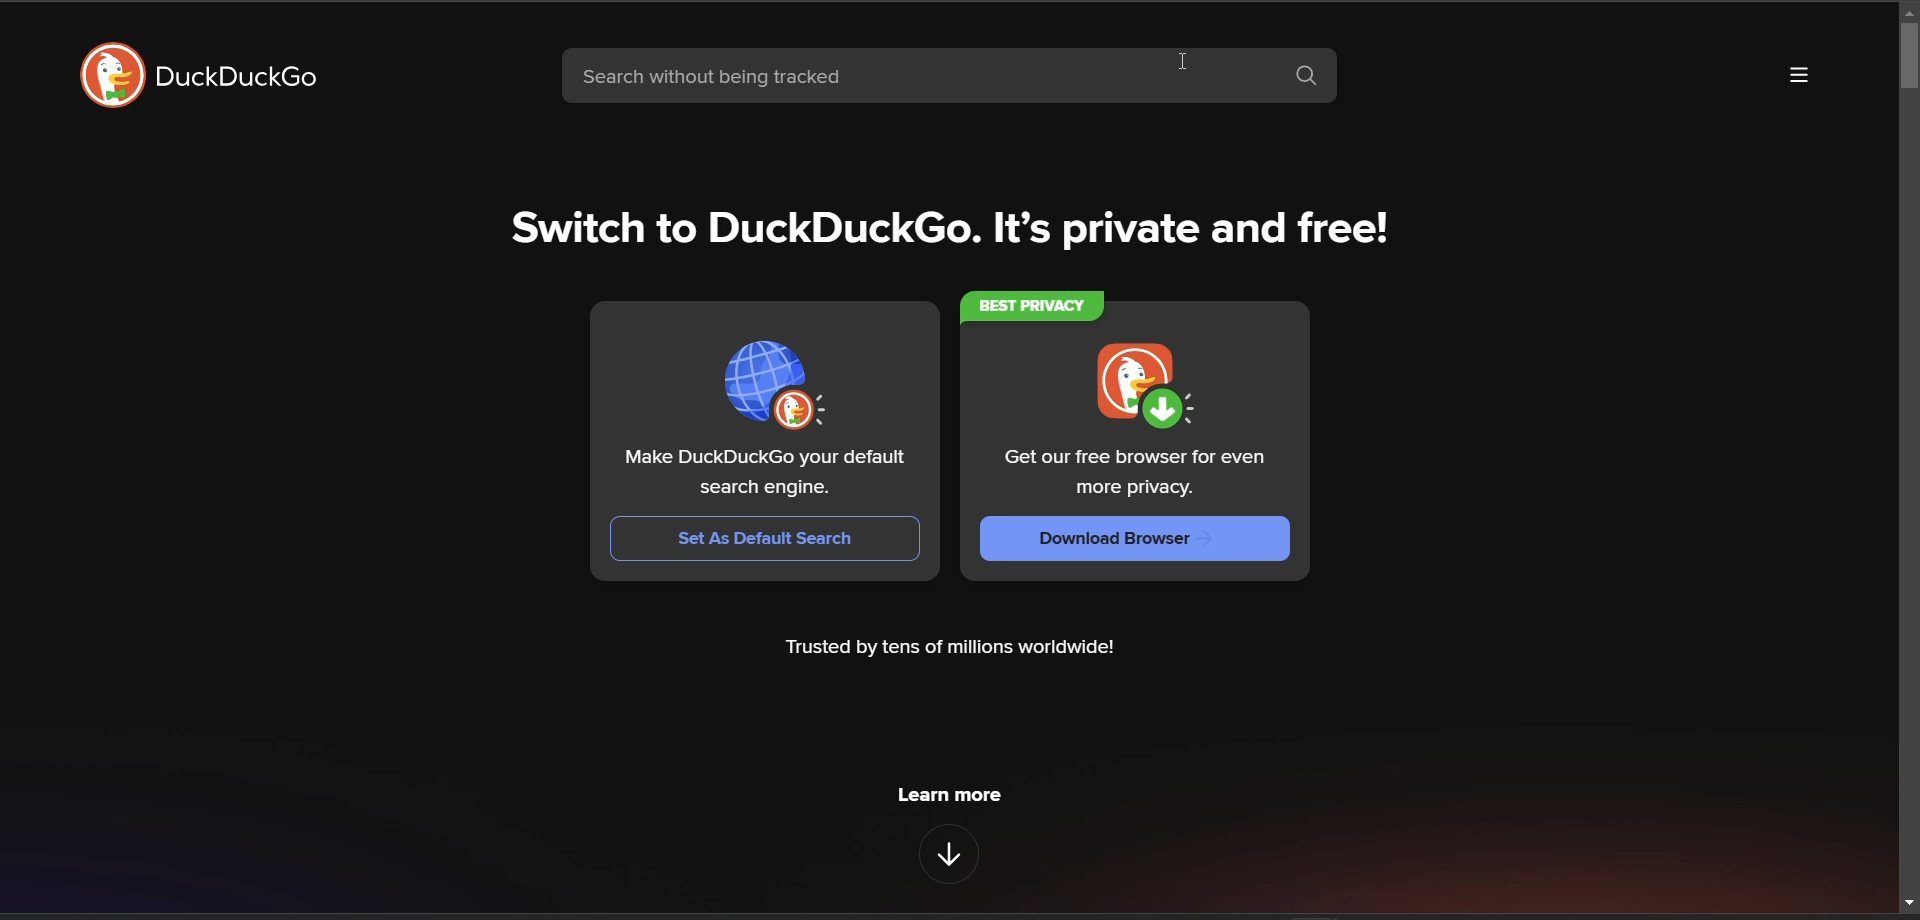 The width and height of the screenshot is (1920, 920). Describe the element at coordinates (1908, 57) in the screenshot. I see `vertical scroll bar` at that location.